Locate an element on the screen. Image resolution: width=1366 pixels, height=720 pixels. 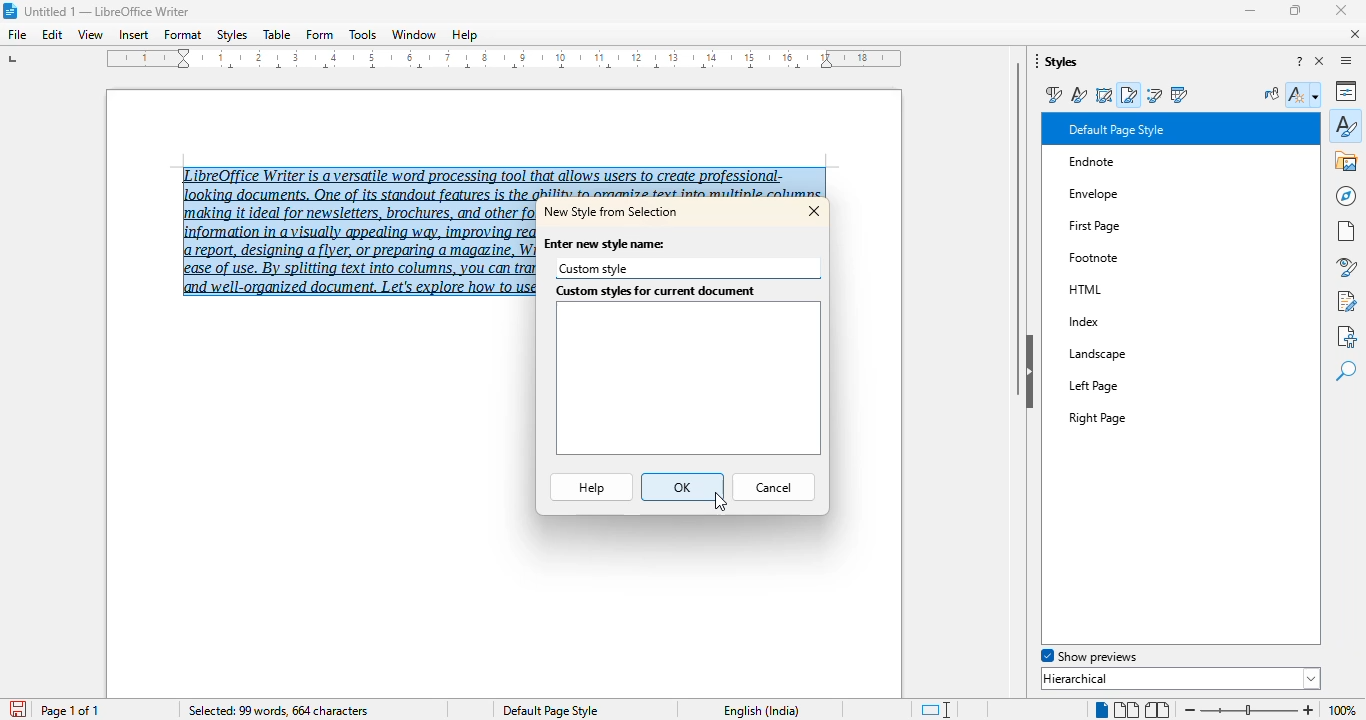
new style from selection is located at coordinates (613, 211).